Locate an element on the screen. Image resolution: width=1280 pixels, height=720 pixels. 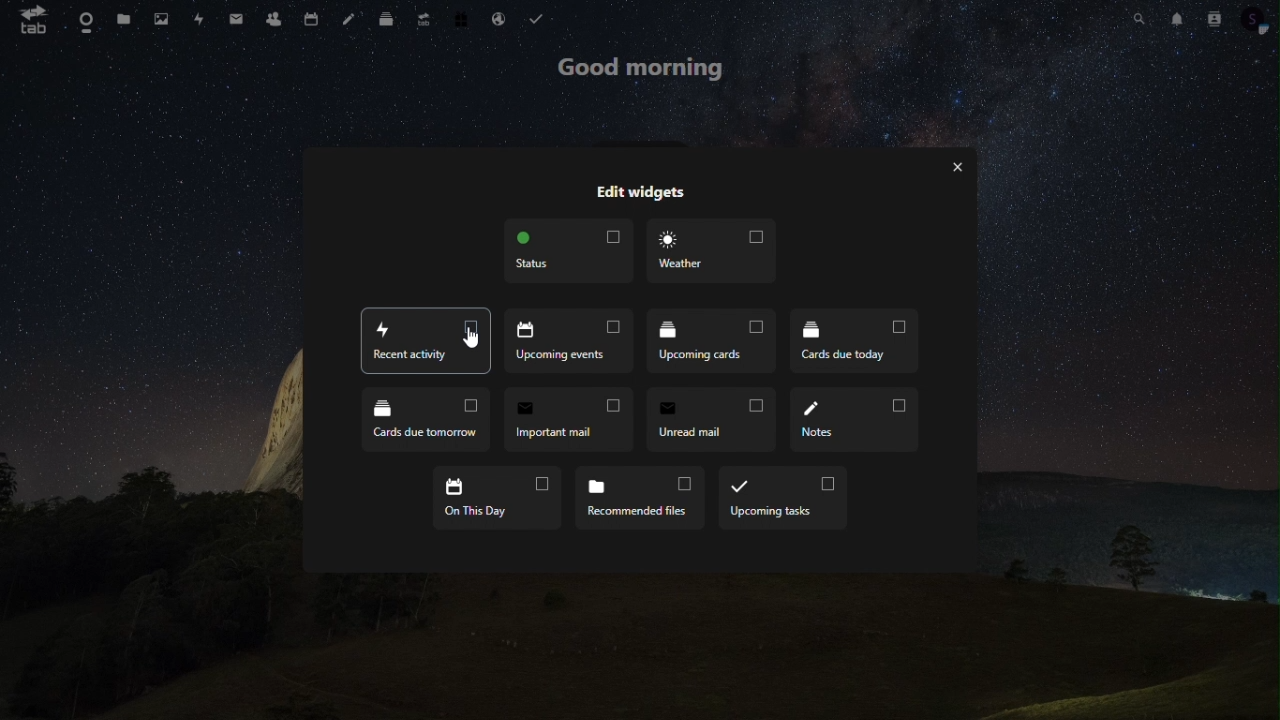
deck is located at coordinates (386, 22).